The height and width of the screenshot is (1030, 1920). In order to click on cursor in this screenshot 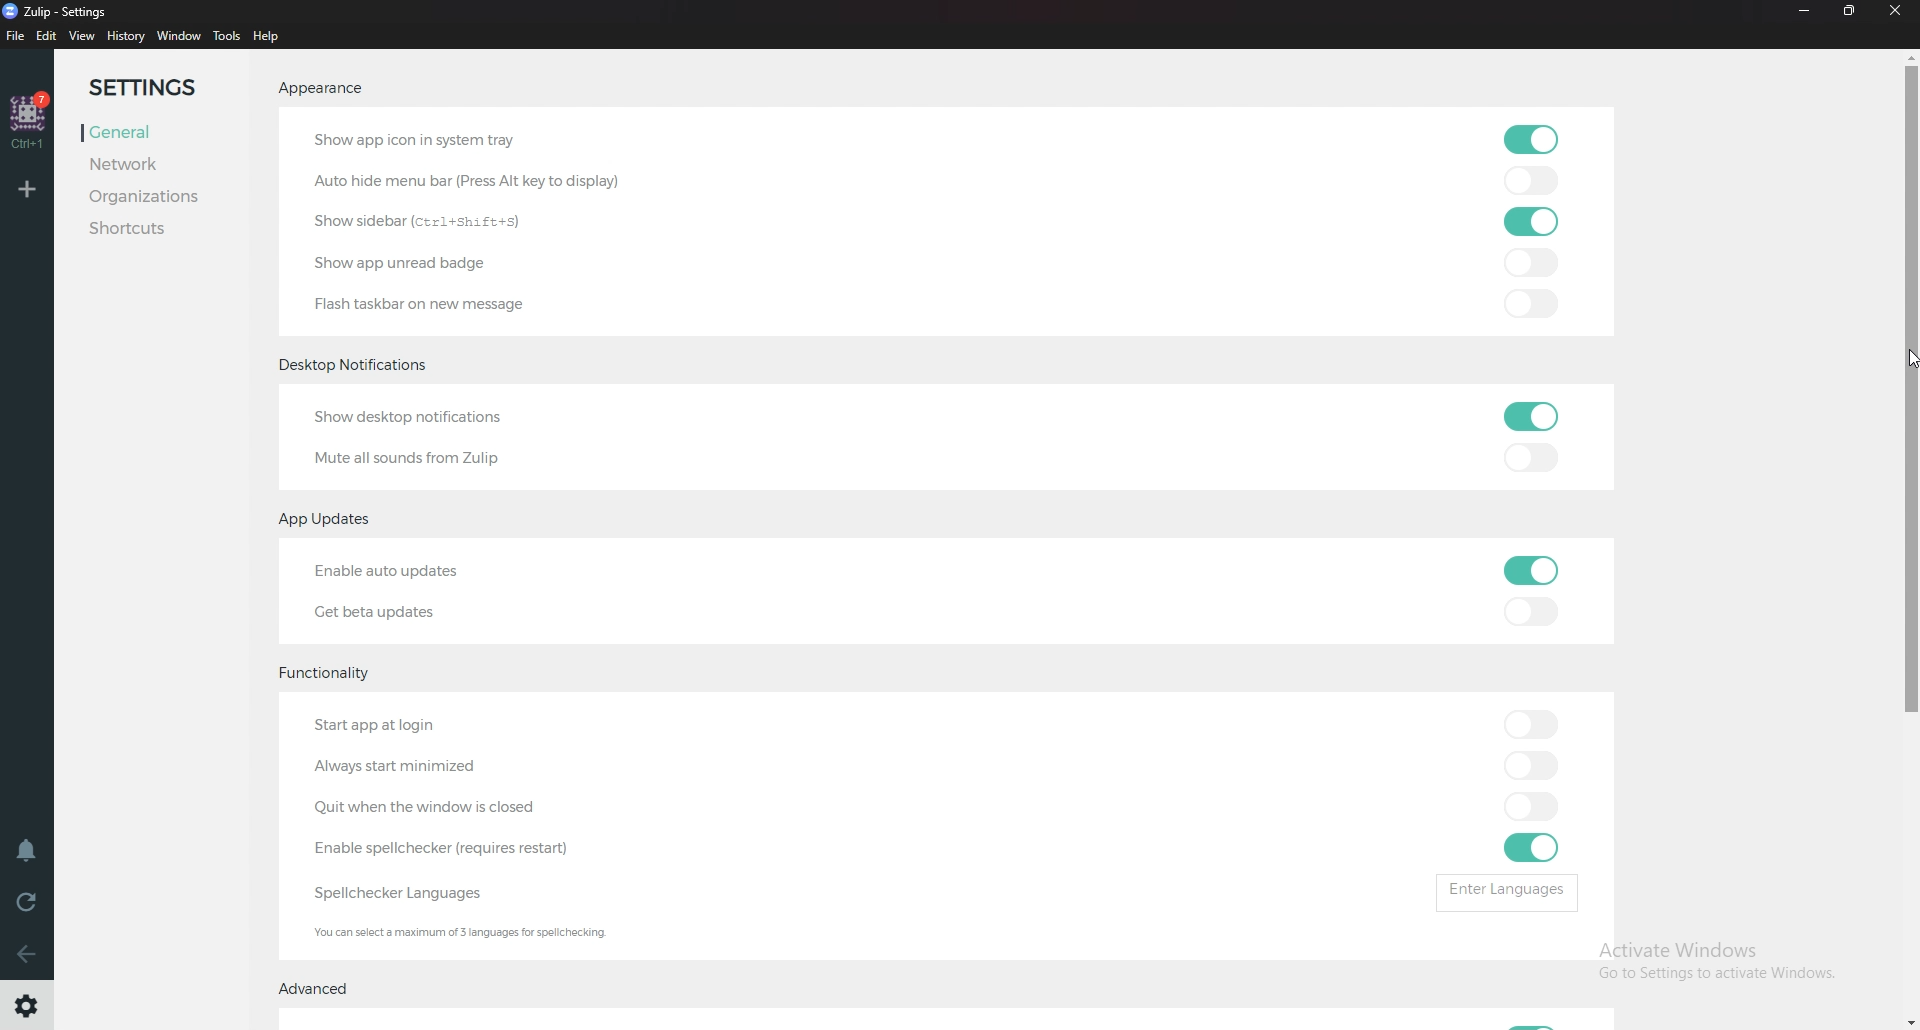, I will do `click(1908, 358)`.